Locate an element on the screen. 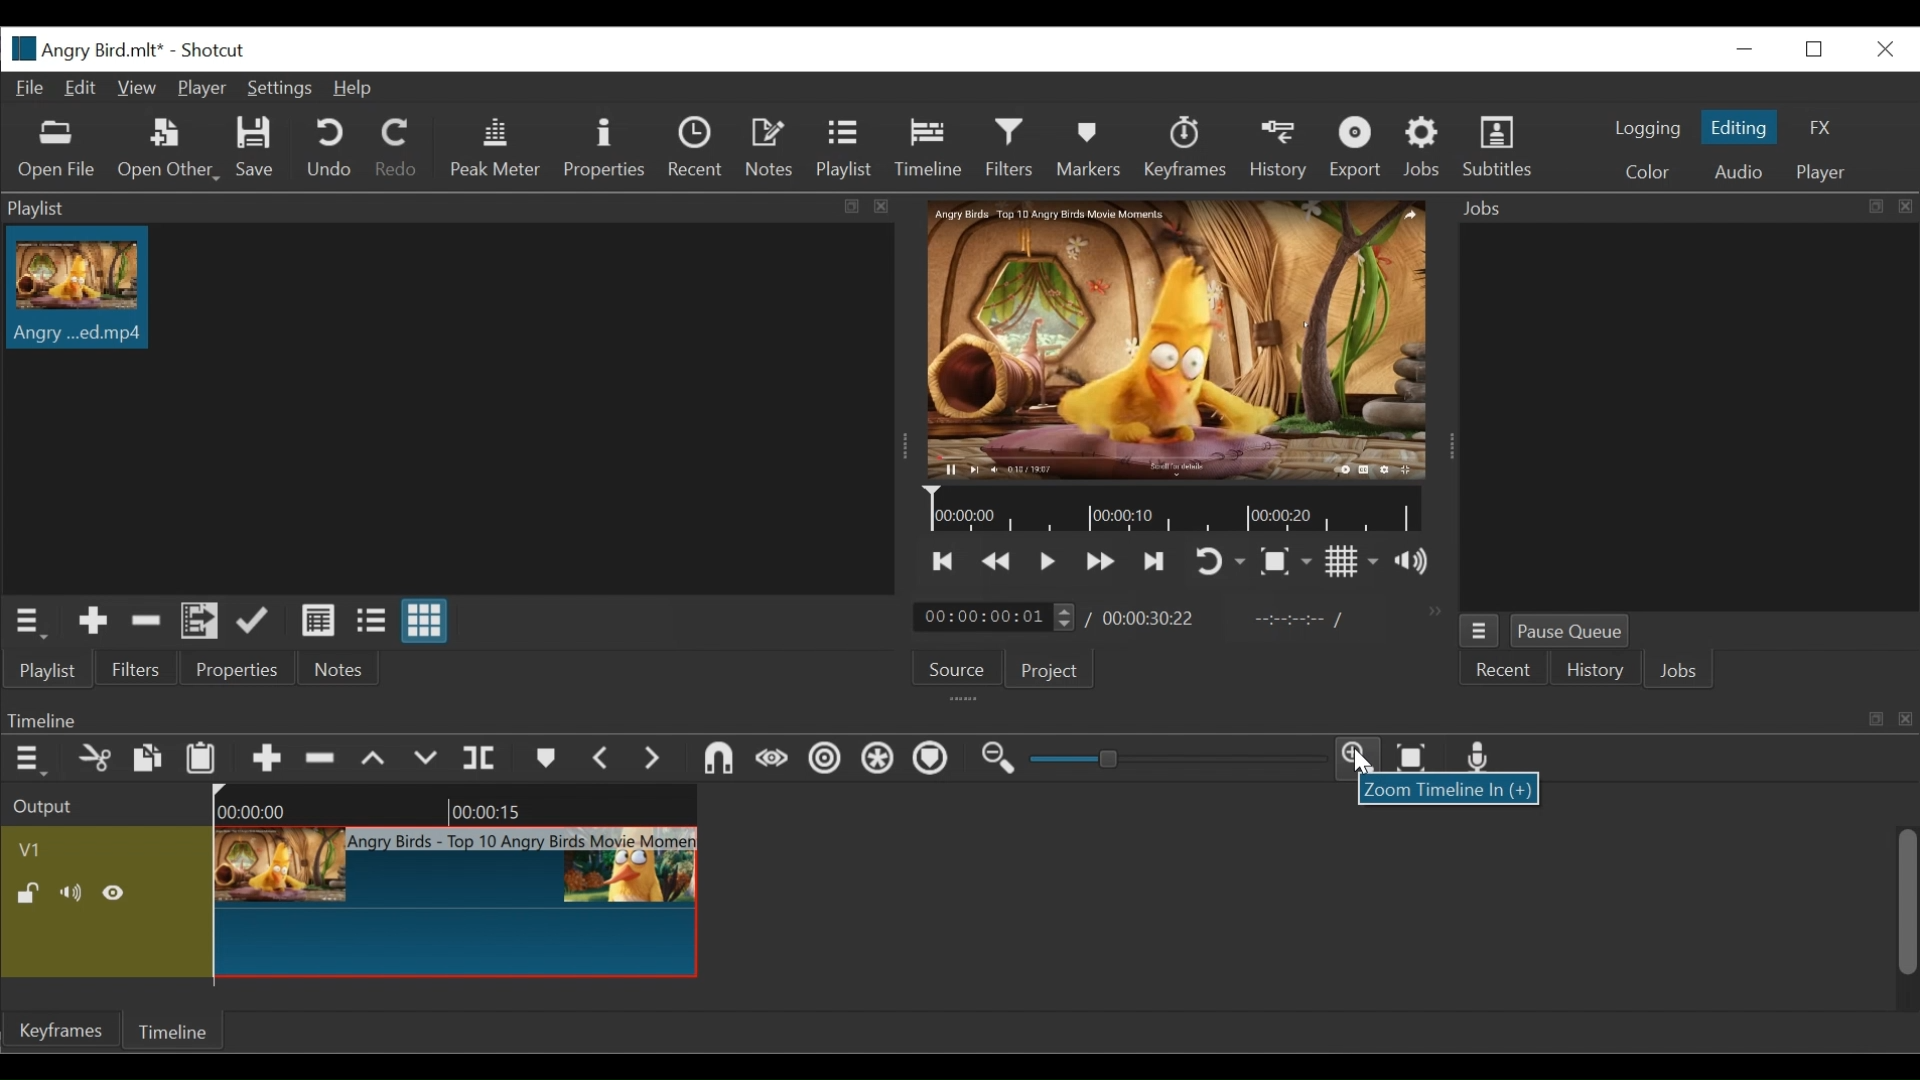 The image size is (1920, 1080). Timeline is located at coordinates (175, 1029).